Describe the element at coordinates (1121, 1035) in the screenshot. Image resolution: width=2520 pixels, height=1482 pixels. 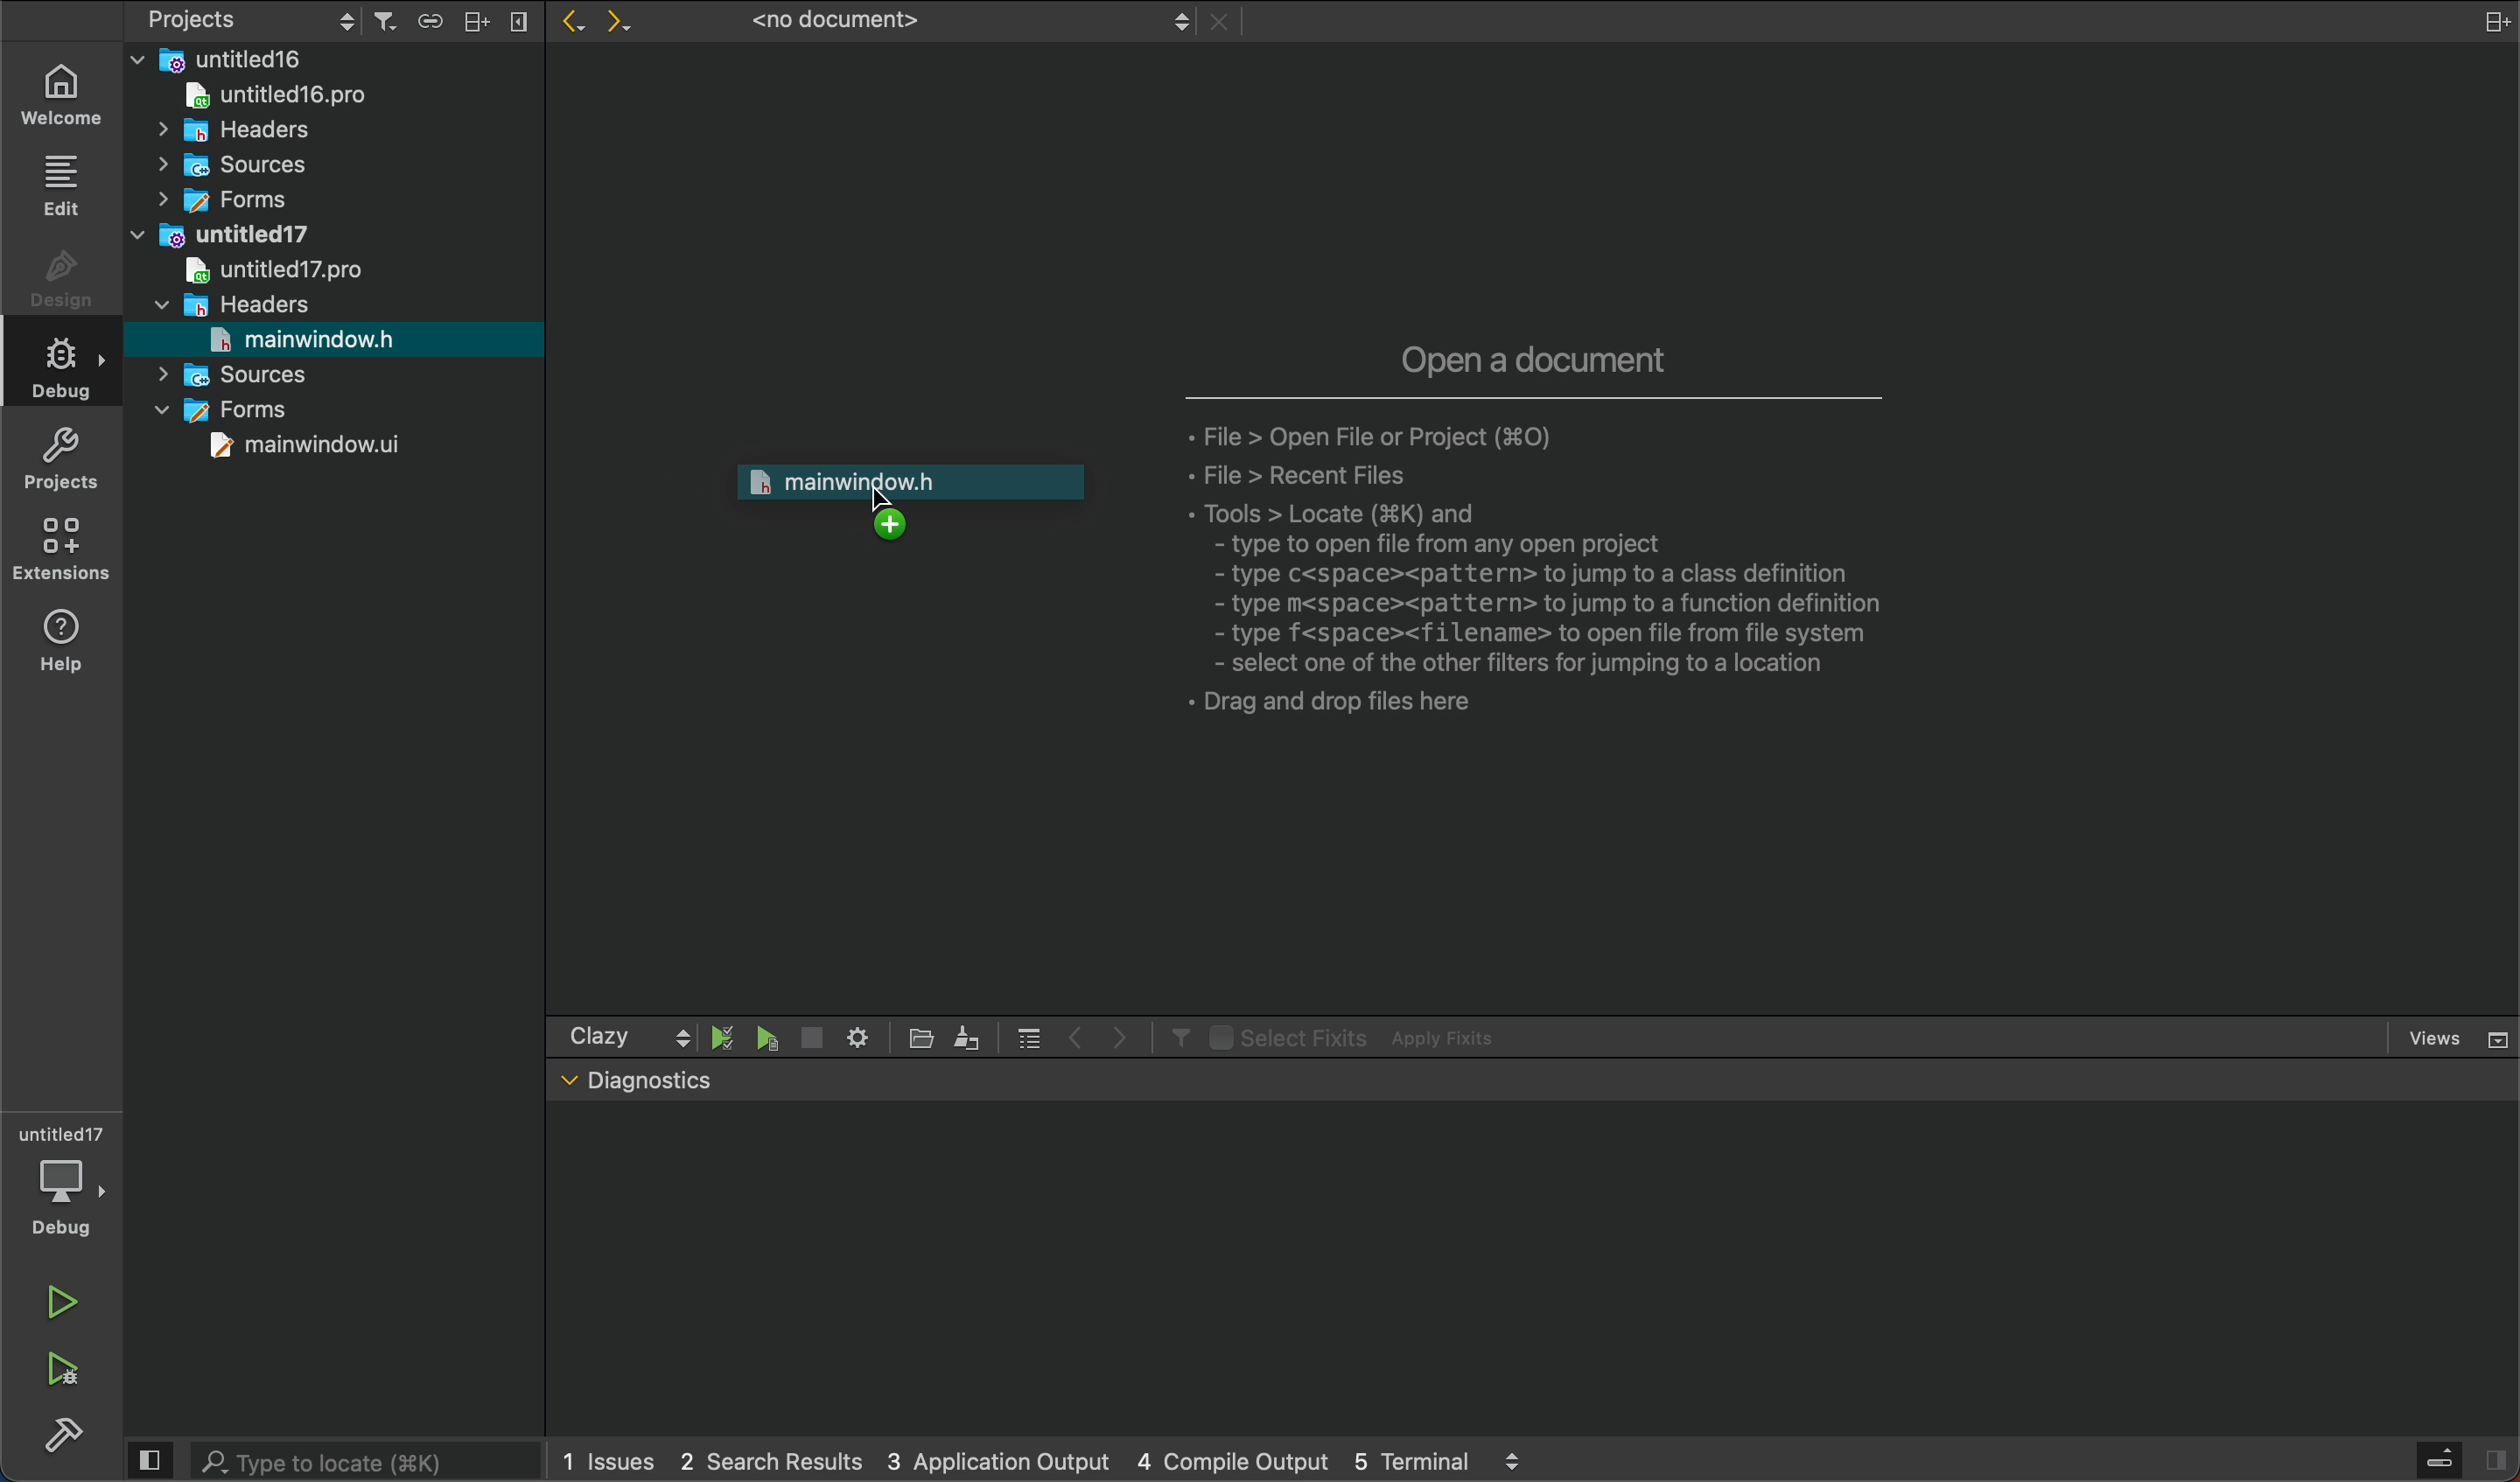
I see `Next` at that location.